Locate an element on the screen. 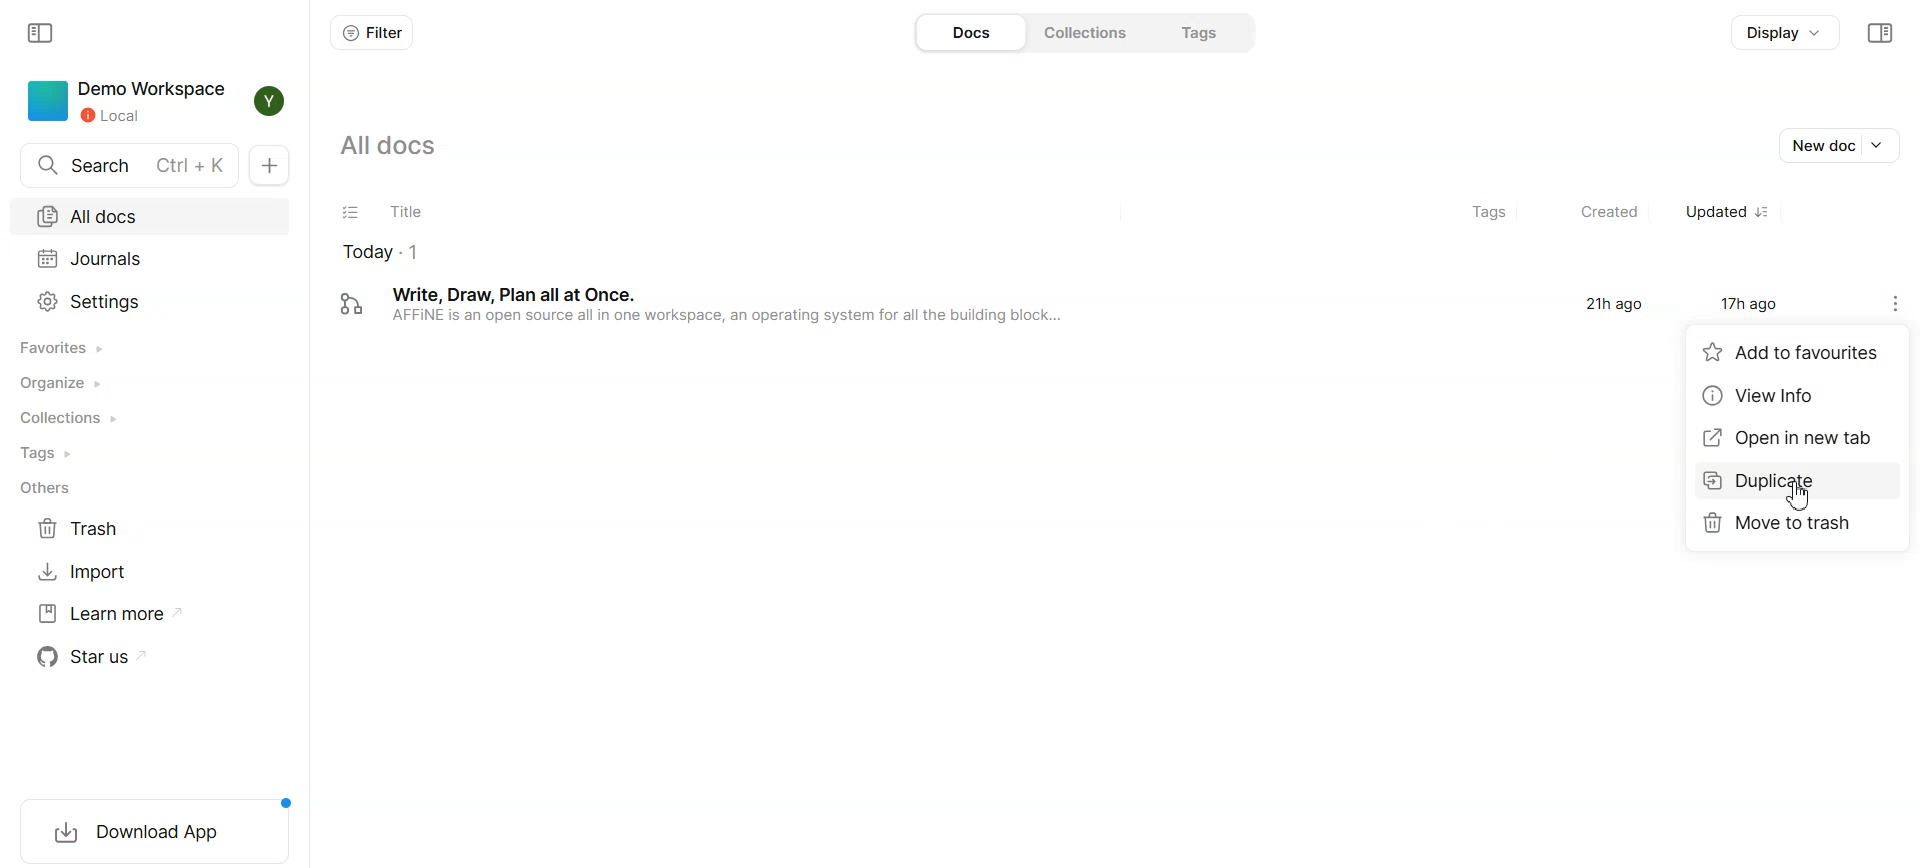 This screenshot has width=1920, height=868. Import is located at coordinates (152, 573).